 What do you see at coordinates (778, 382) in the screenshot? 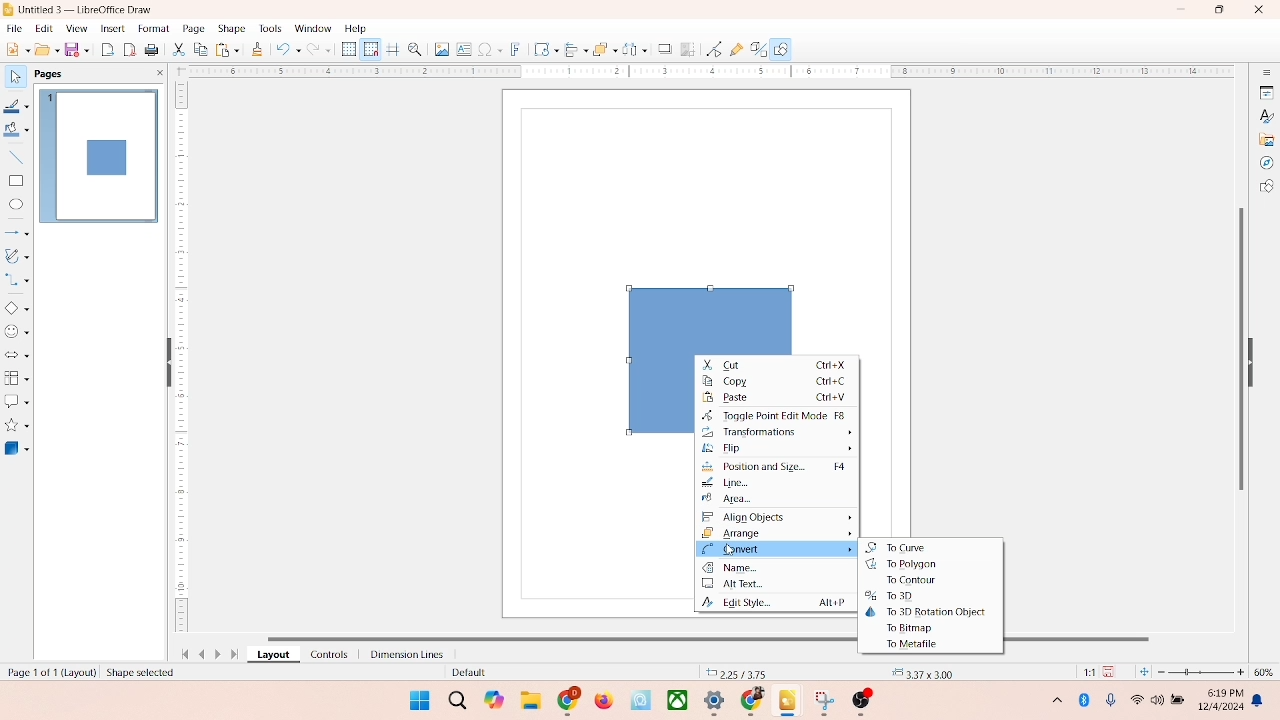
I see `copy` at bounding box center [778, 382].